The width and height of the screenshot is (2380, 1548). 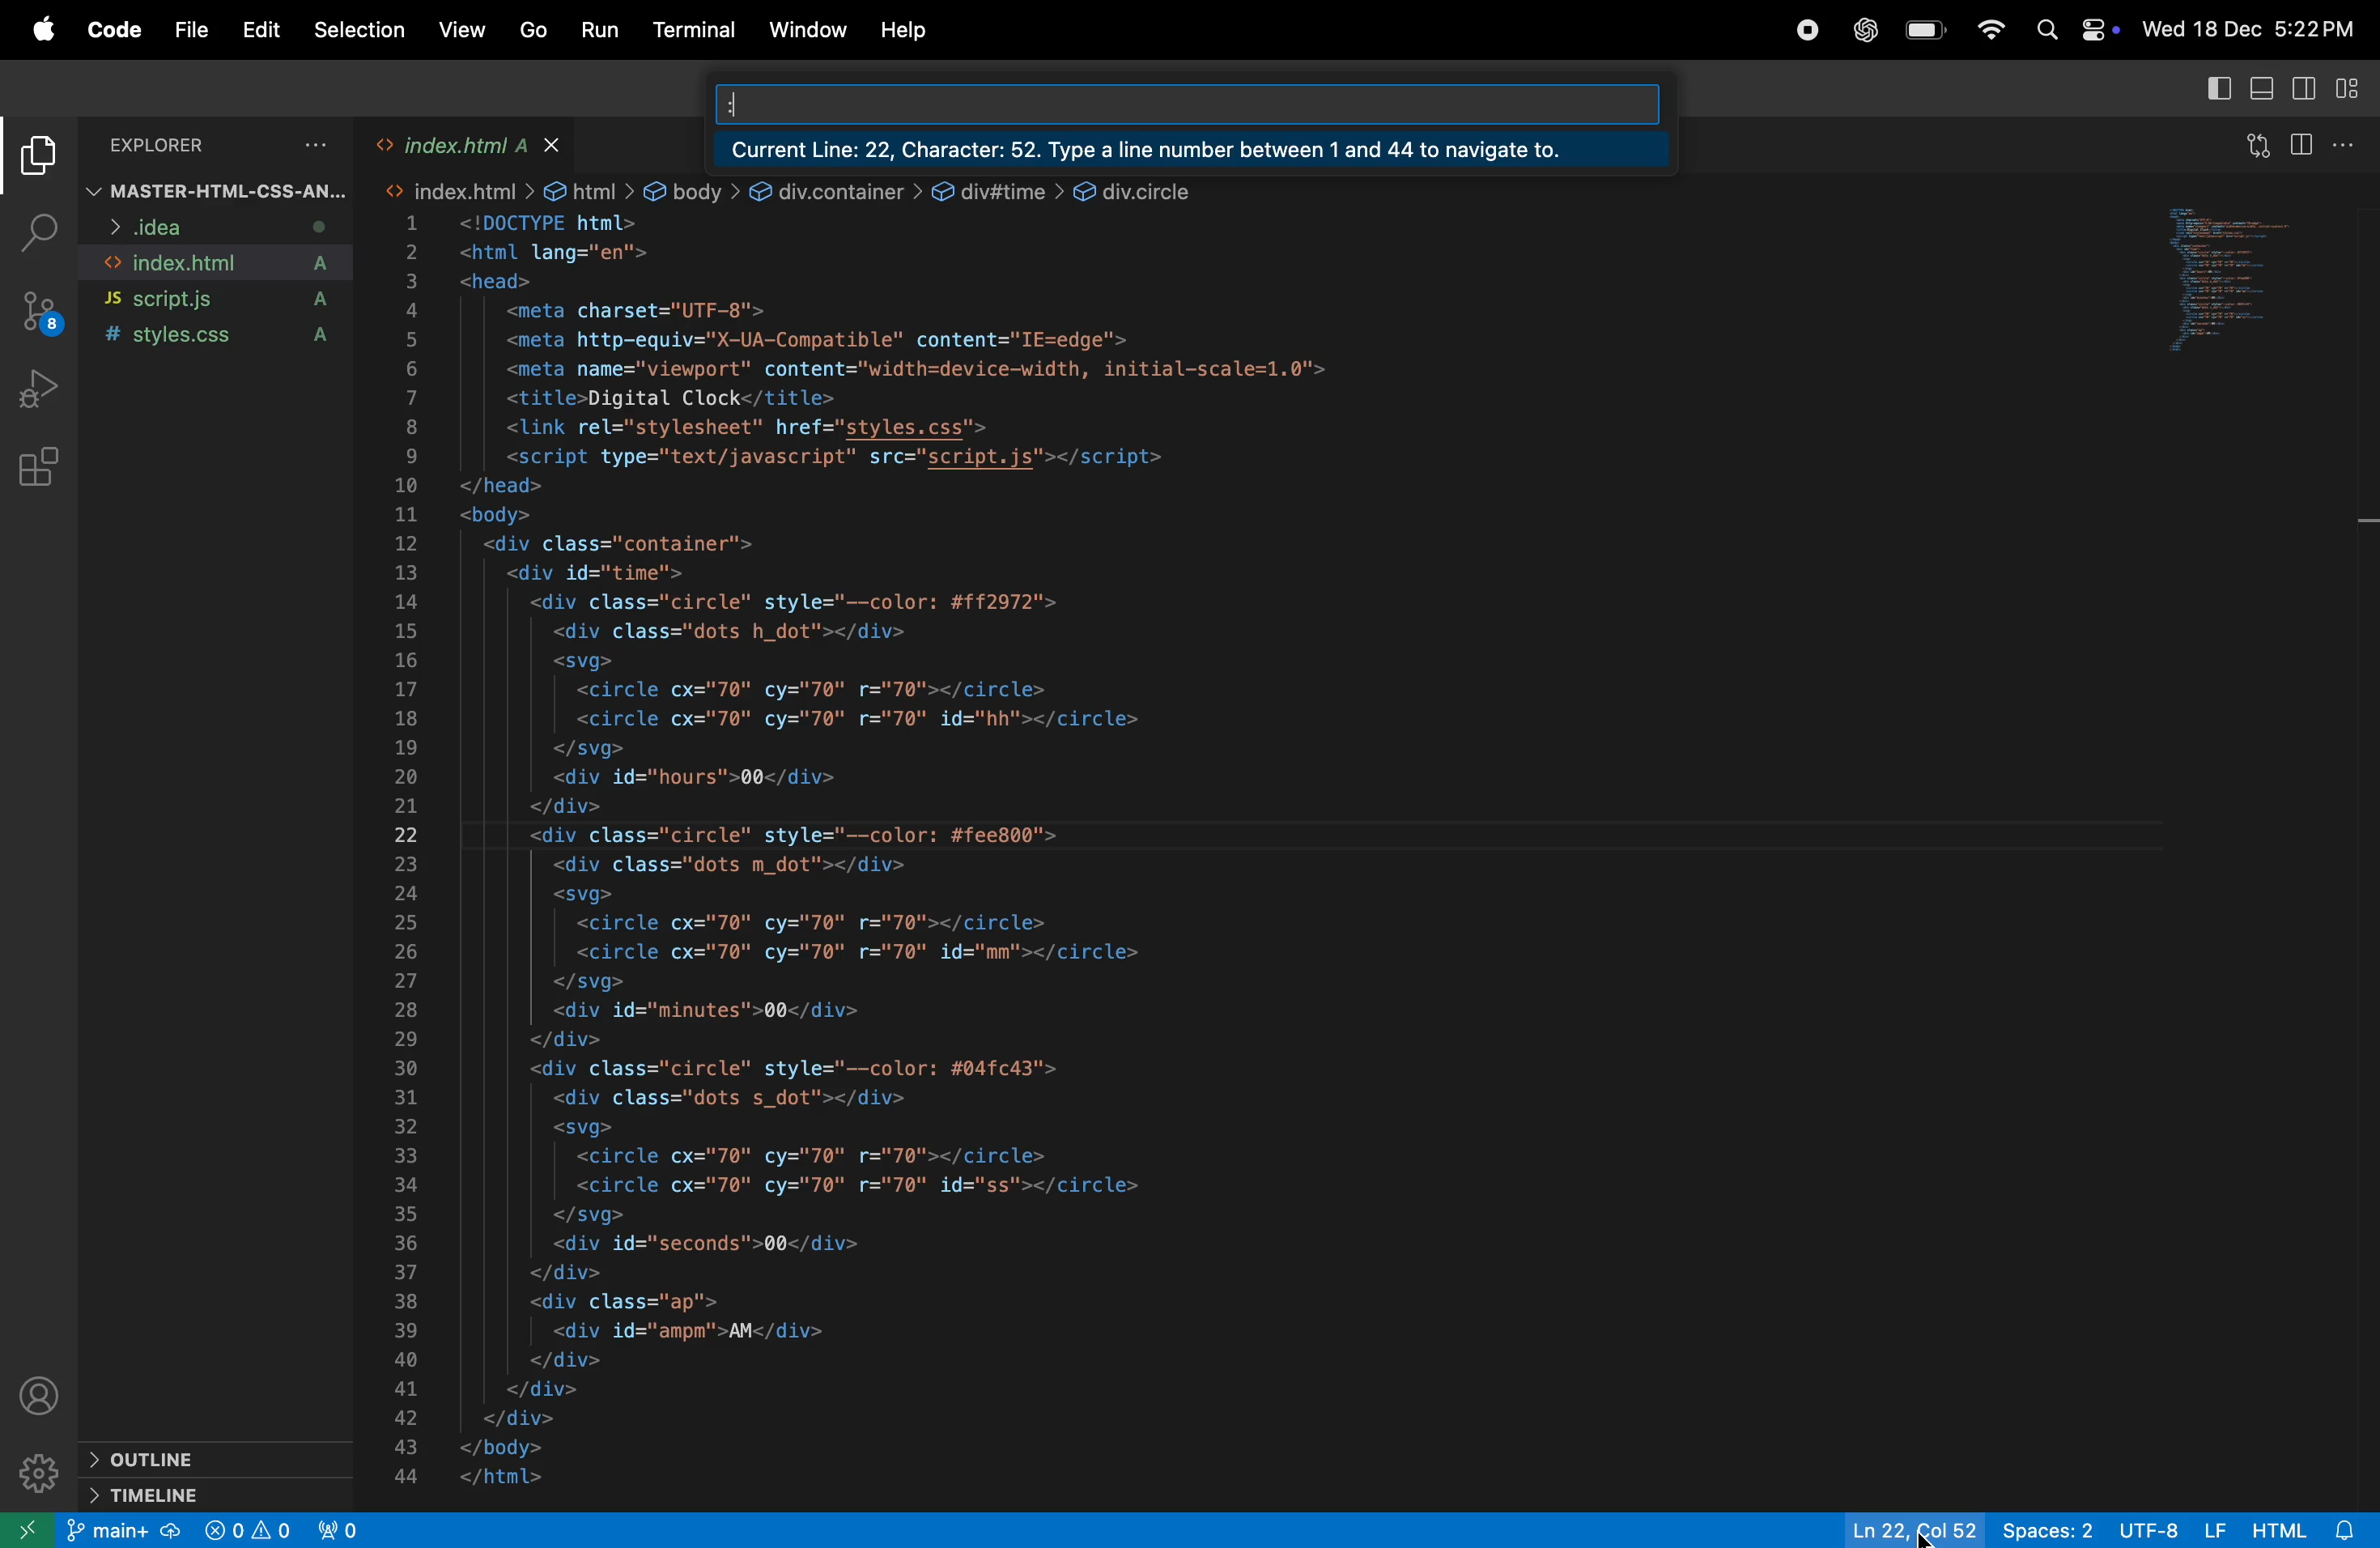 I want to click on split editor, so click(x=2309, y=146).